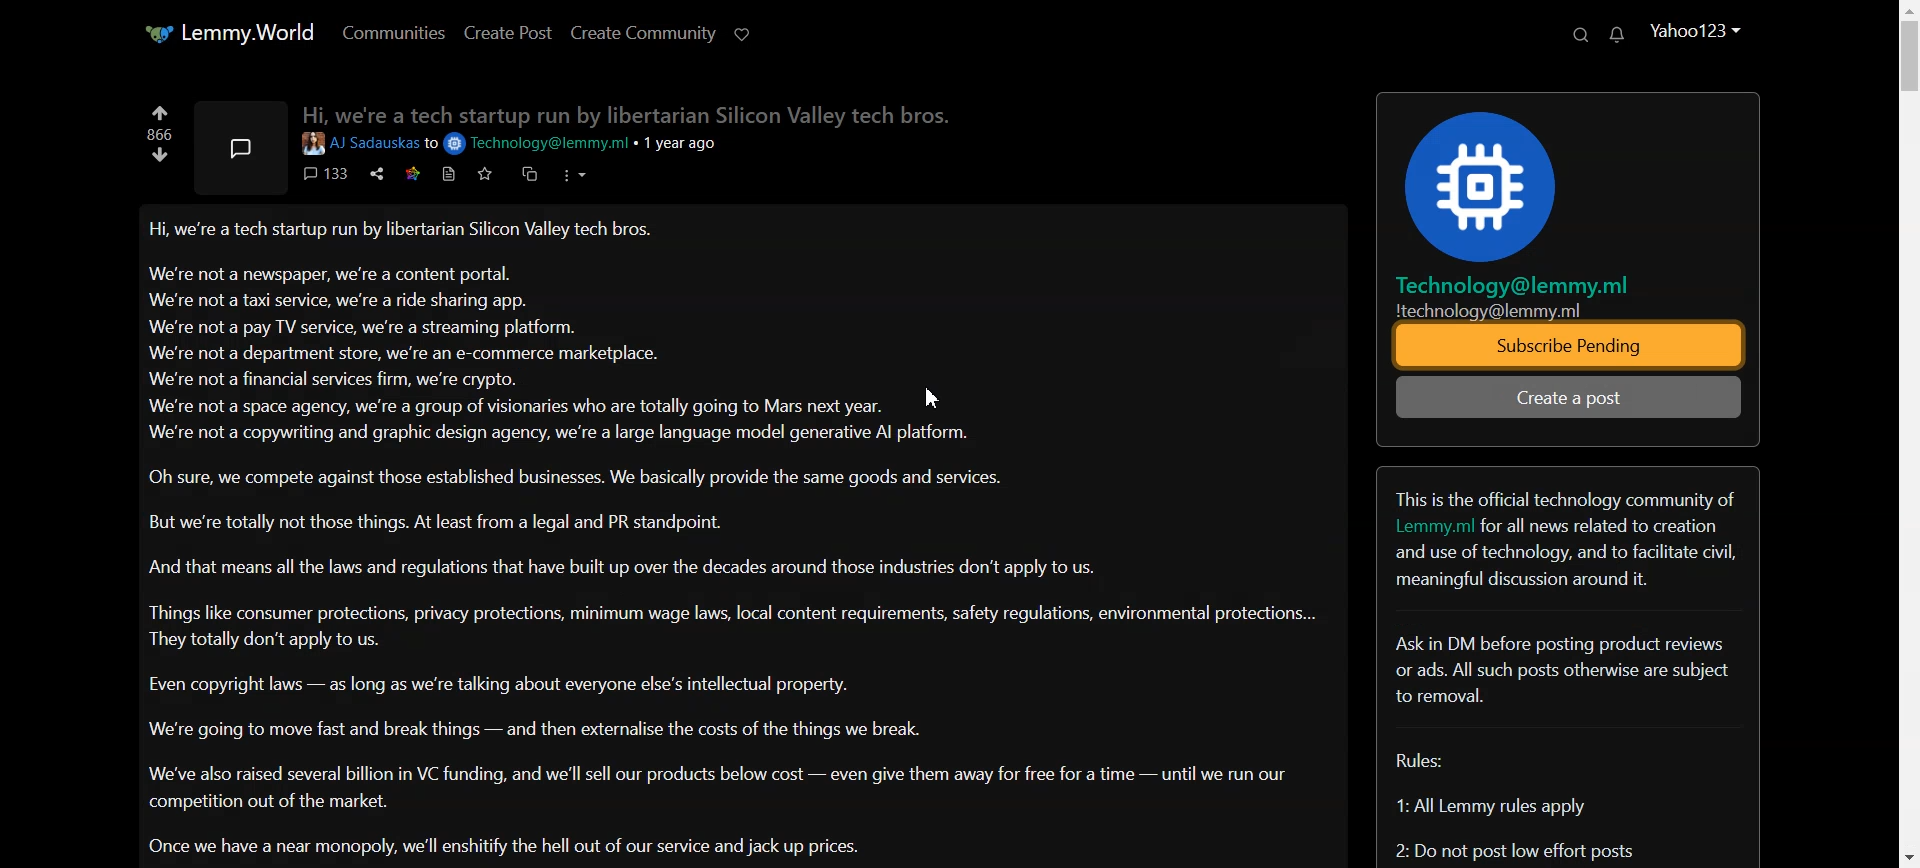 This screenshot has width=1920, height=868. I want to click on Message symbol, so click(237, 143).